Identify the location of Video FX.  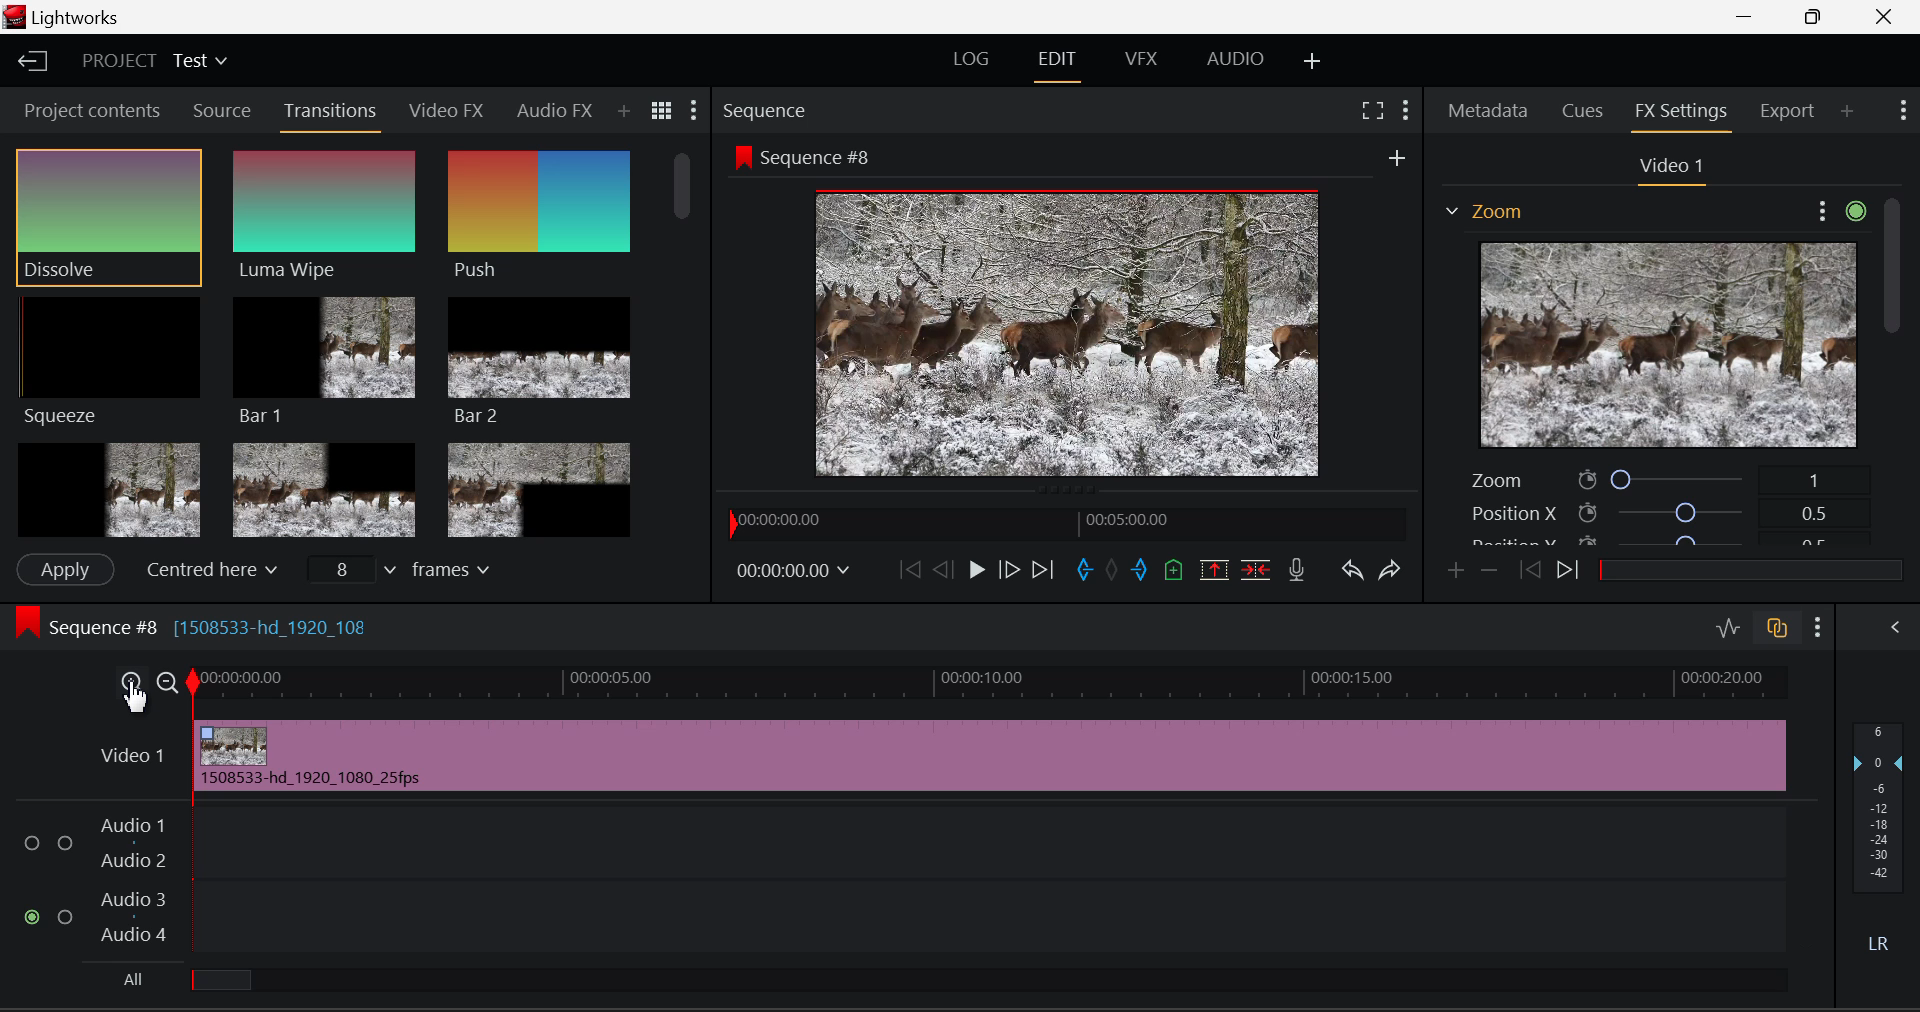
(446, 108).